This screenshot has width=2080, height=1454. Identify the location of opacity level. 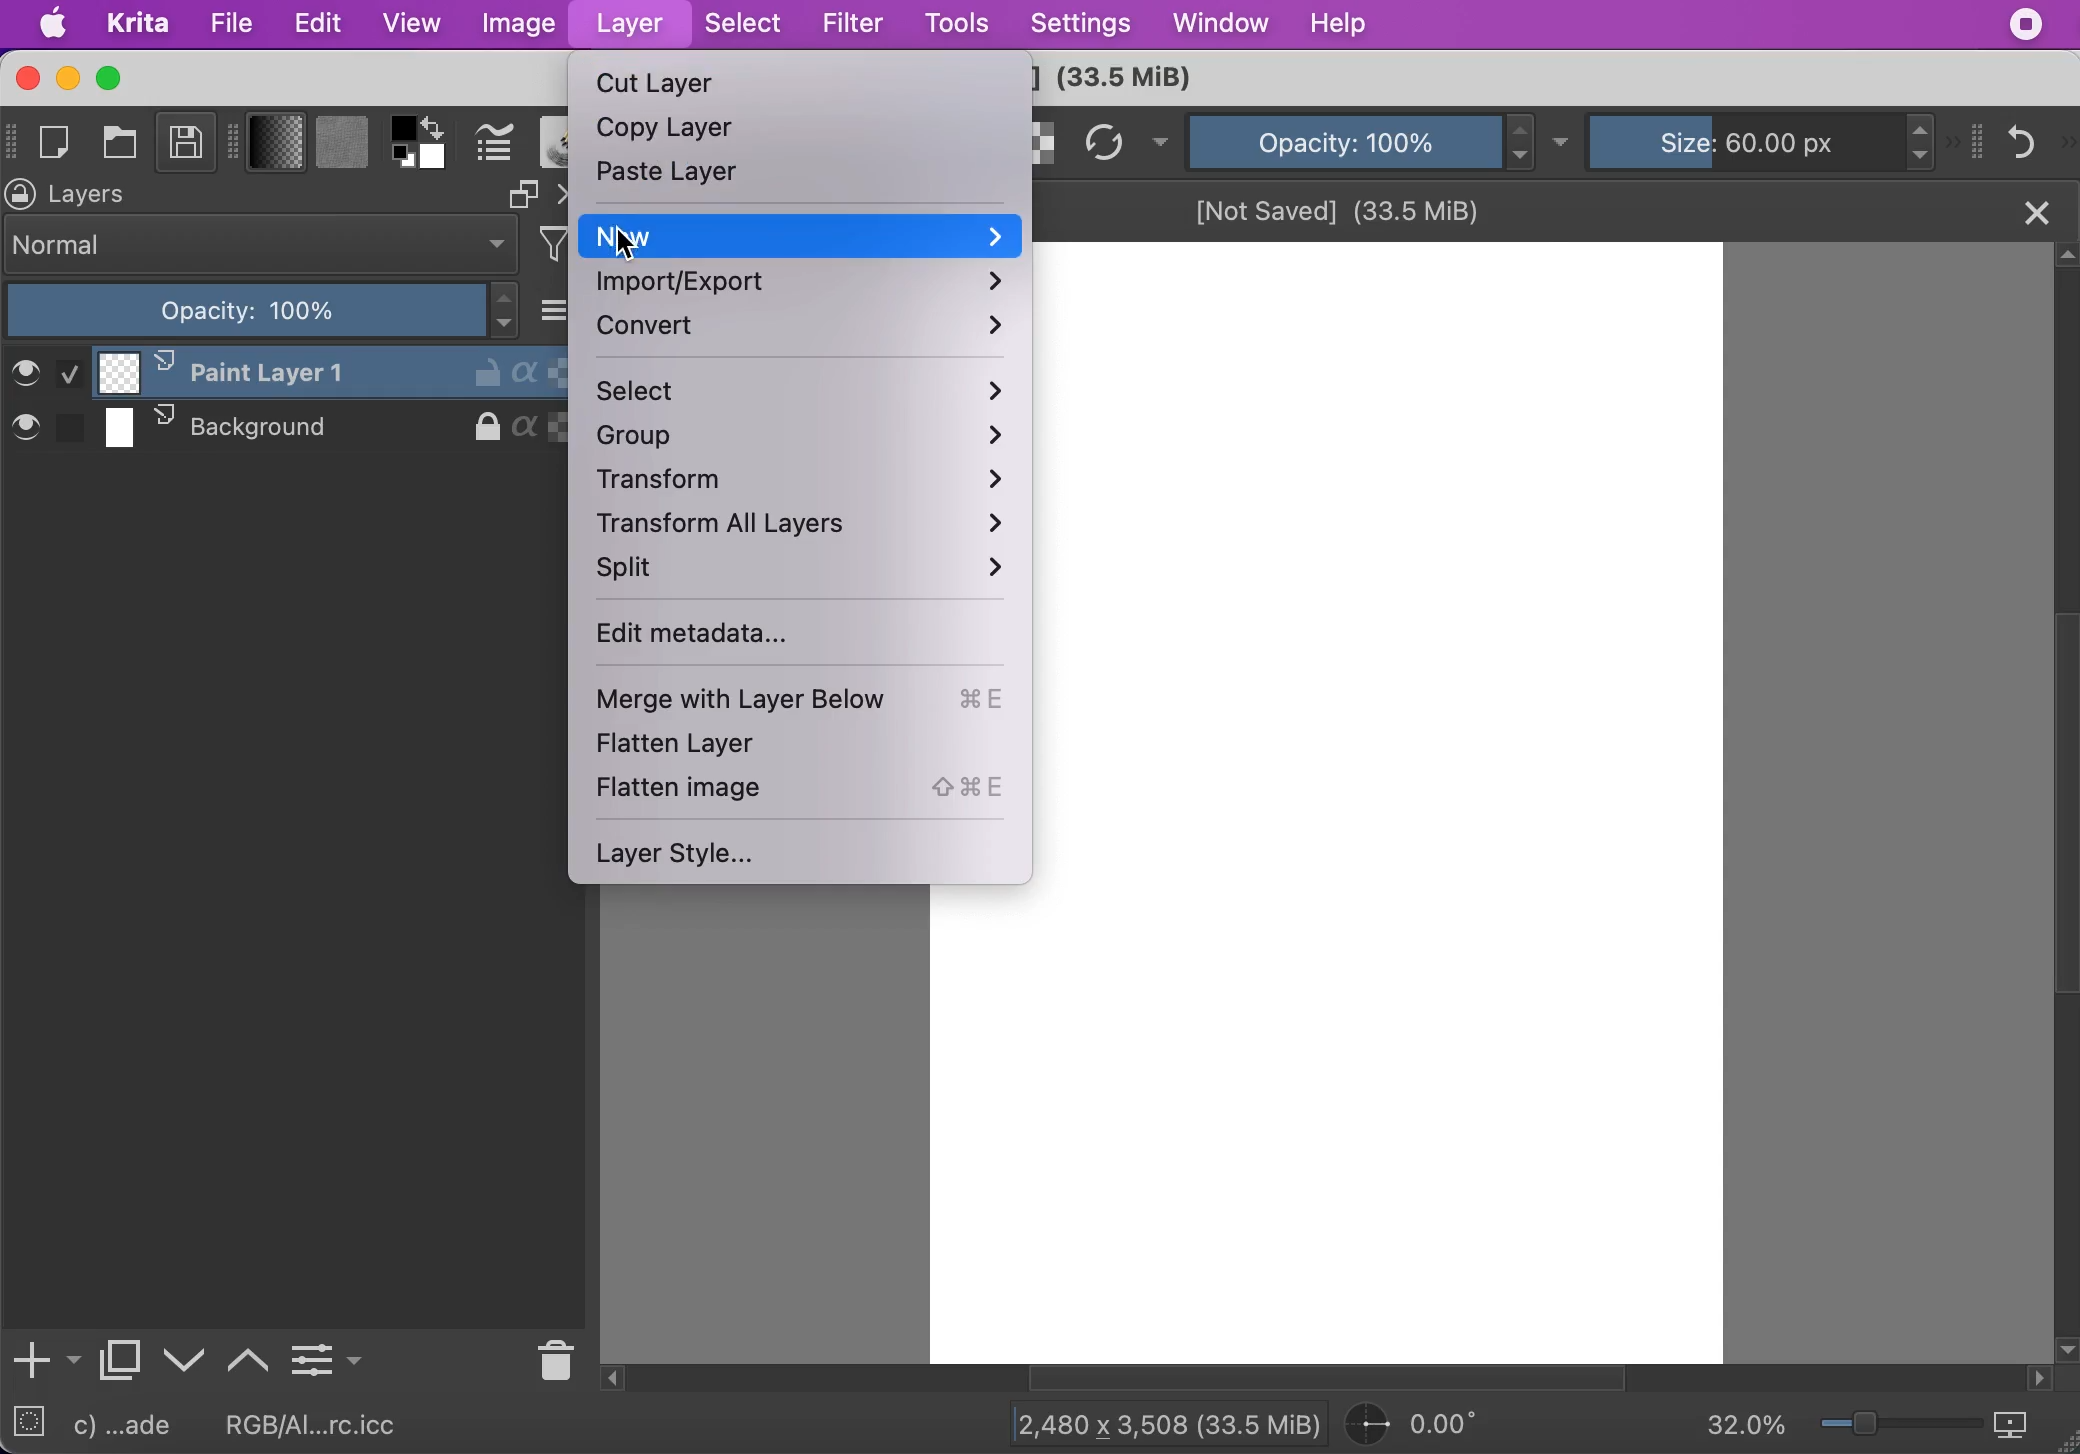
(264, 311).